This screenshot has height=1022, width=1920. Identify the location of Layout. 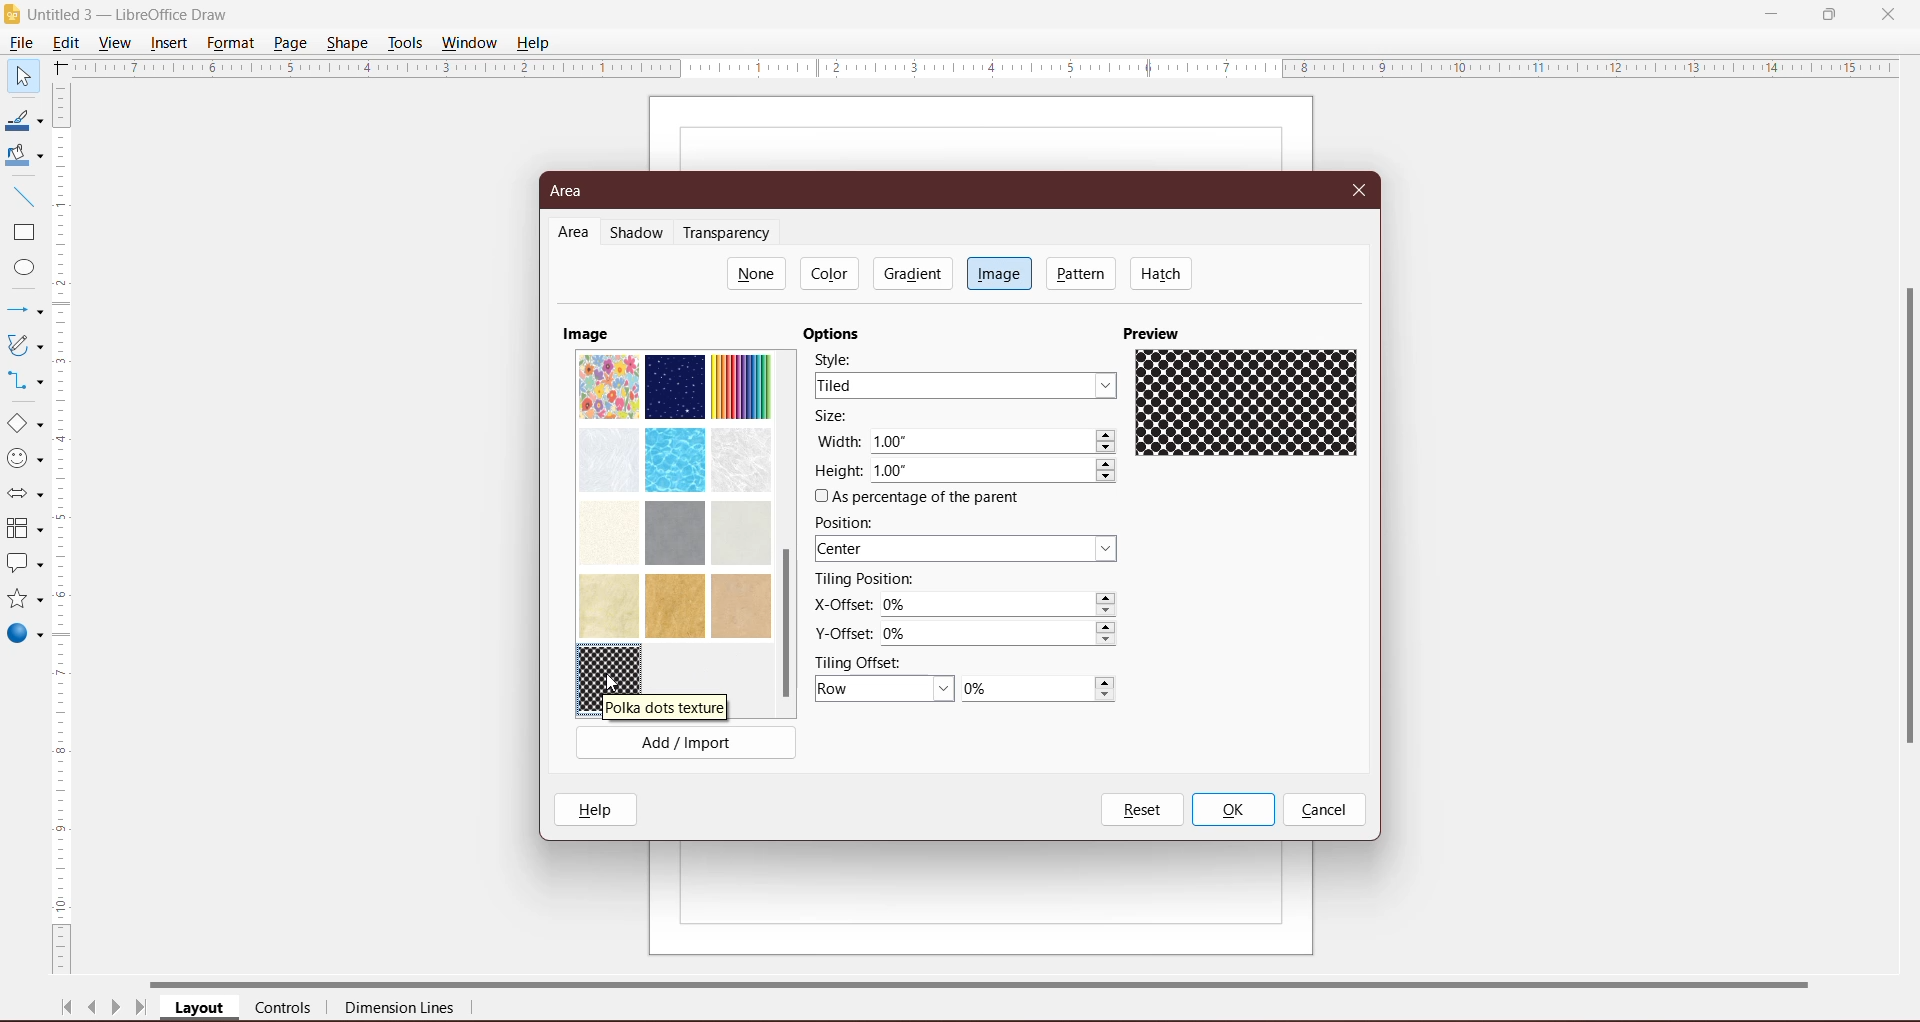
(201, 1009).